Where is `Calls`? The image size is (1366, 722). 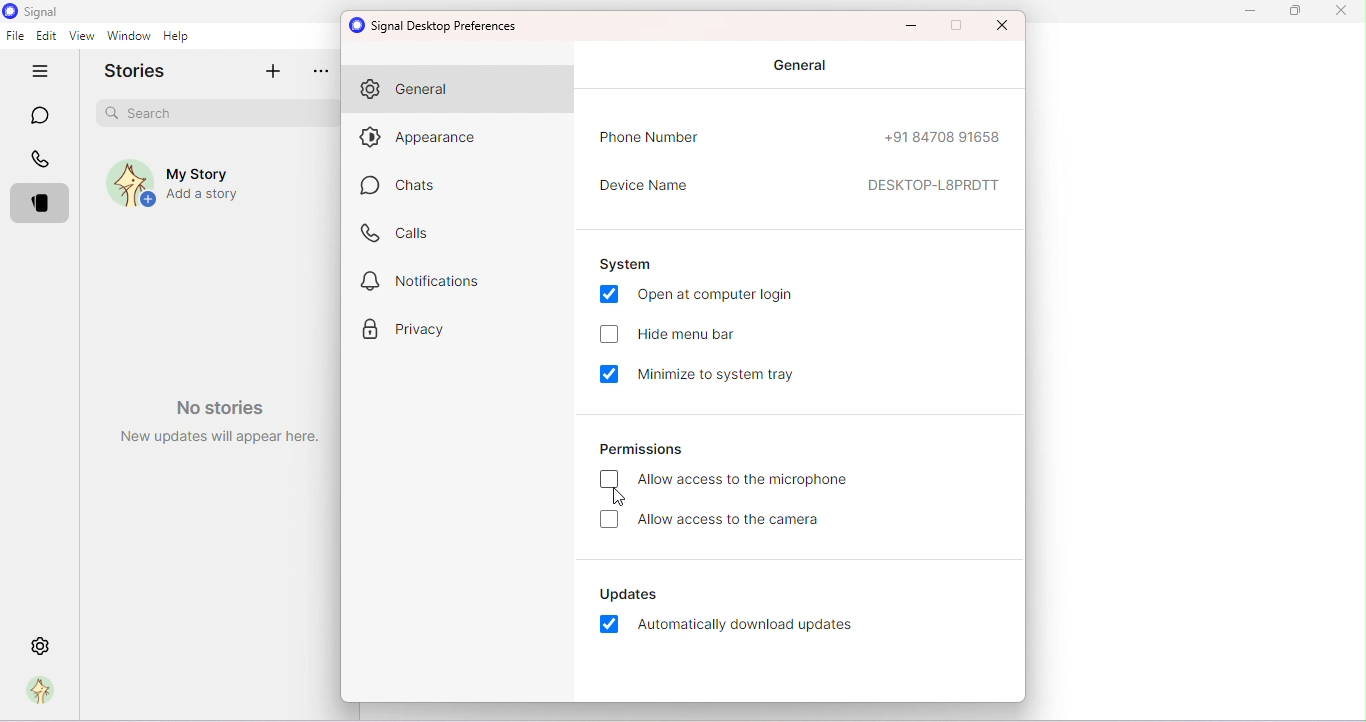 Calls is located at coordinates (44, 164).